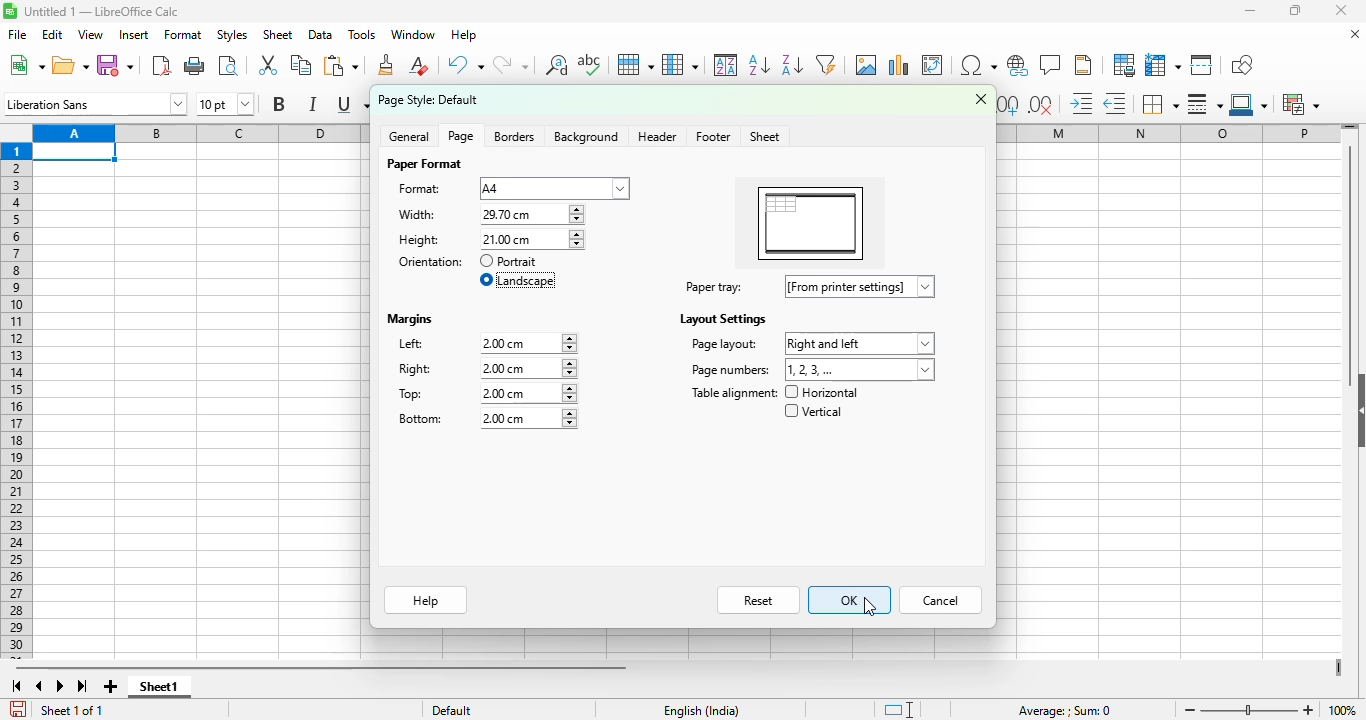 This screenshot has height=720, width=1366. I want to click on 2.00 cm, so click(527, 419).